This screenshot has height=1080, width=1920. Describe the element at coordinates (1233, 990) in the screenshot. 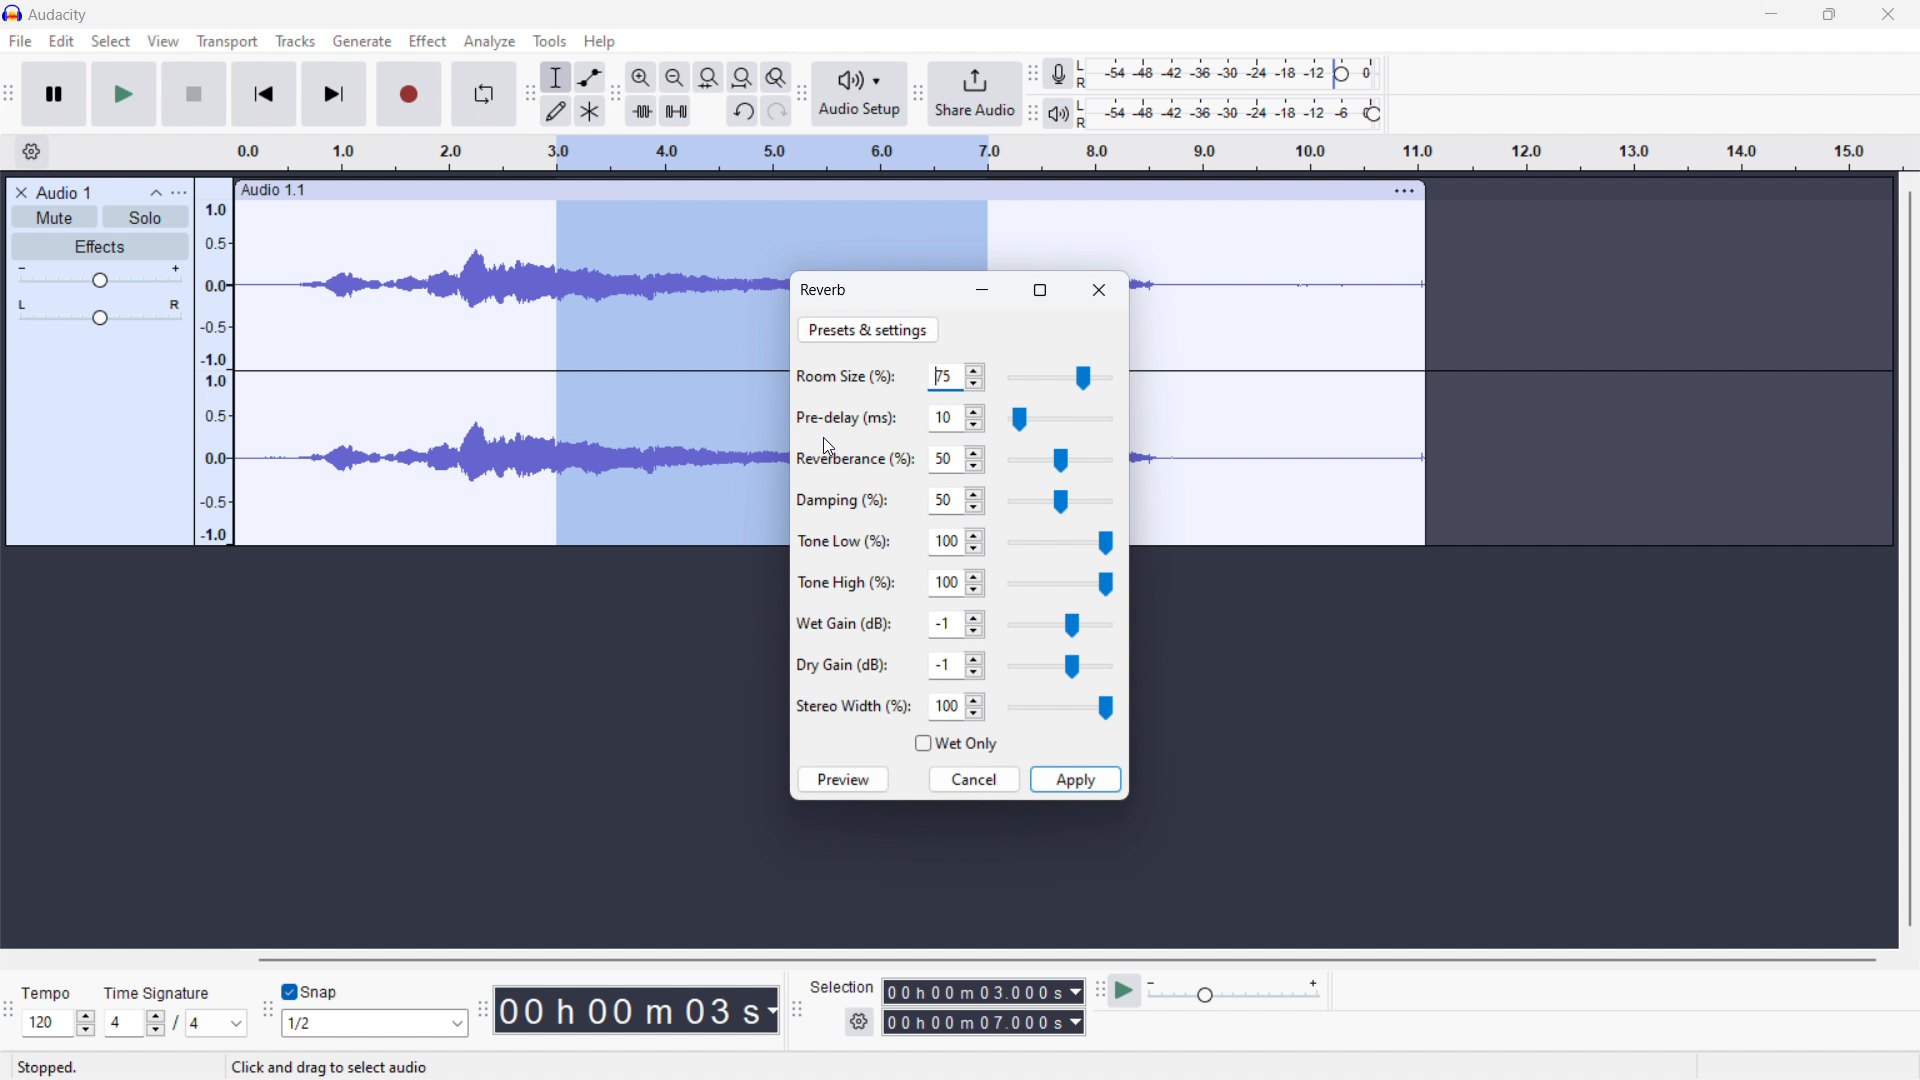

I see `playback speed` at that location.